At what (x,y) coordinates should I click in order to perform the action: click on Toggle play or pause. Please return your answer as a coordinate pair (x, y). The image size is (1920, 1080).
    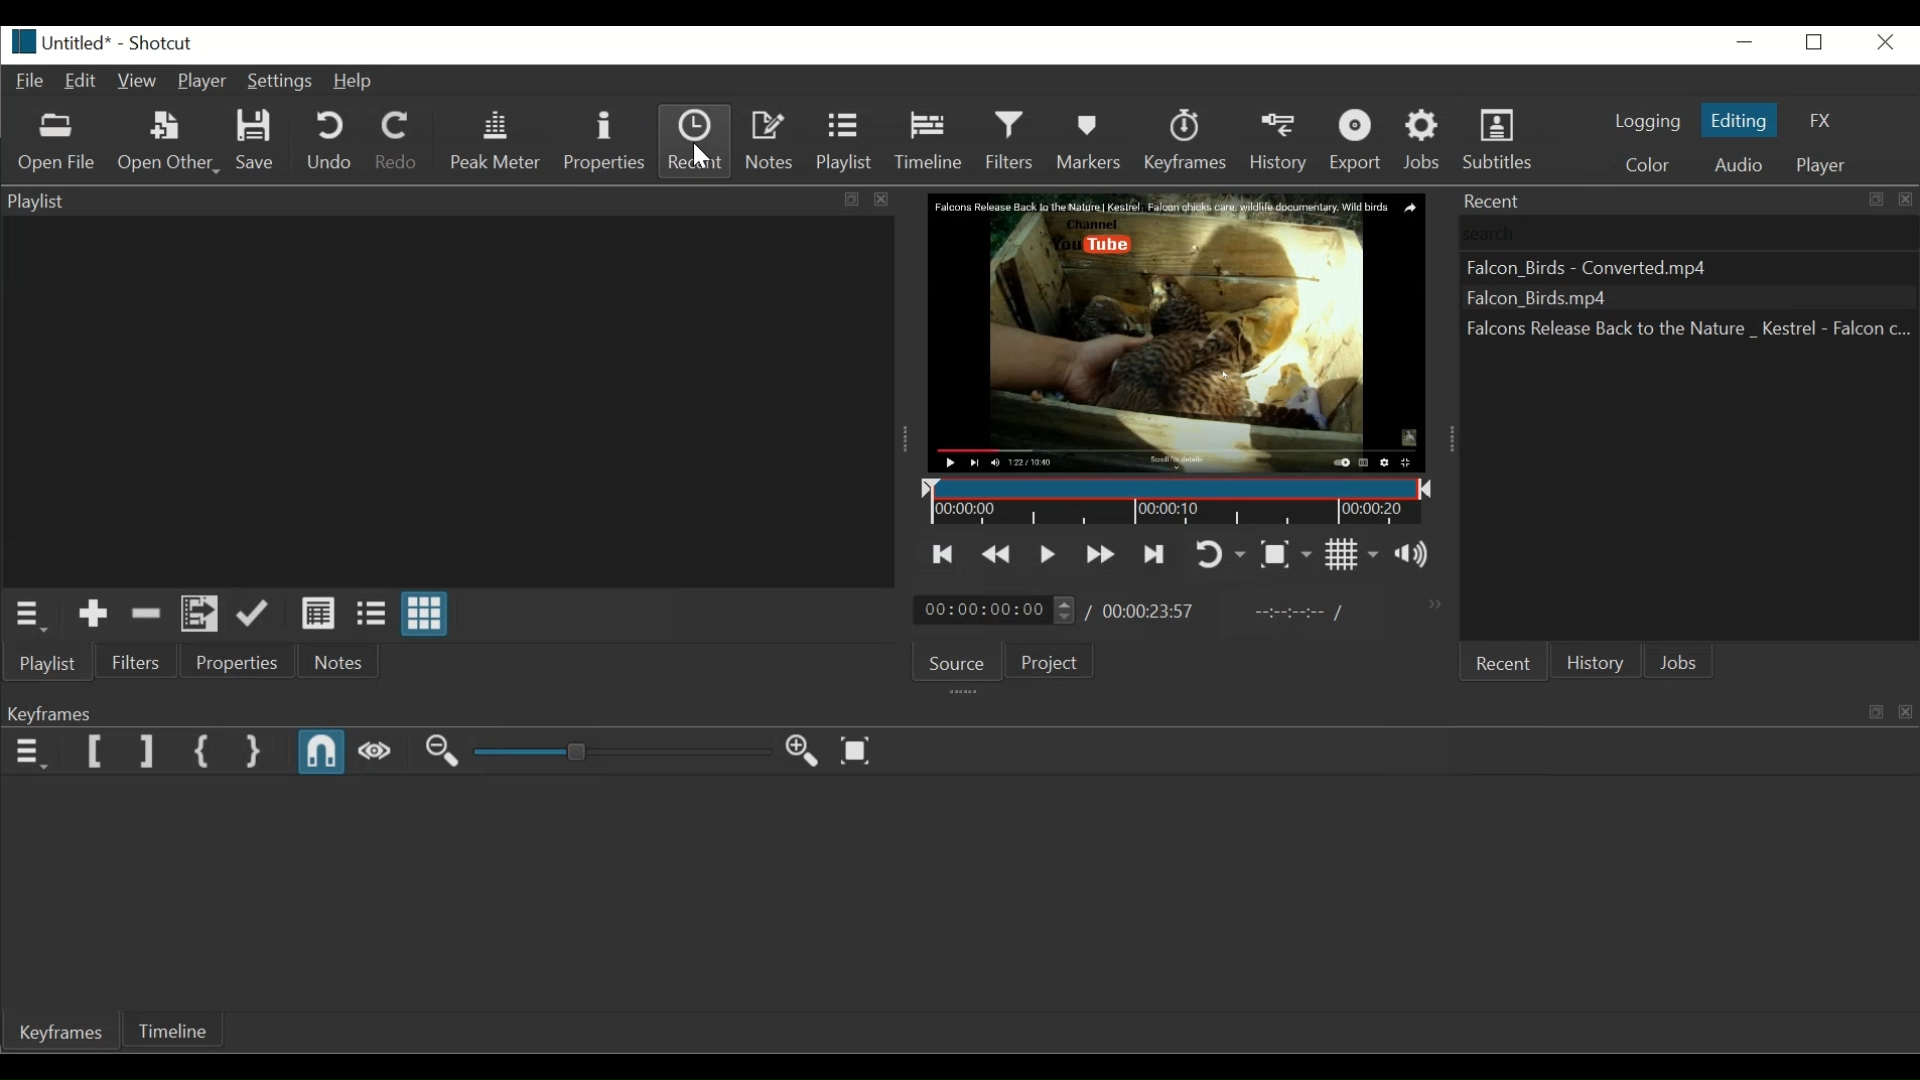
    Looking at the image, I should click on (1045, 554).